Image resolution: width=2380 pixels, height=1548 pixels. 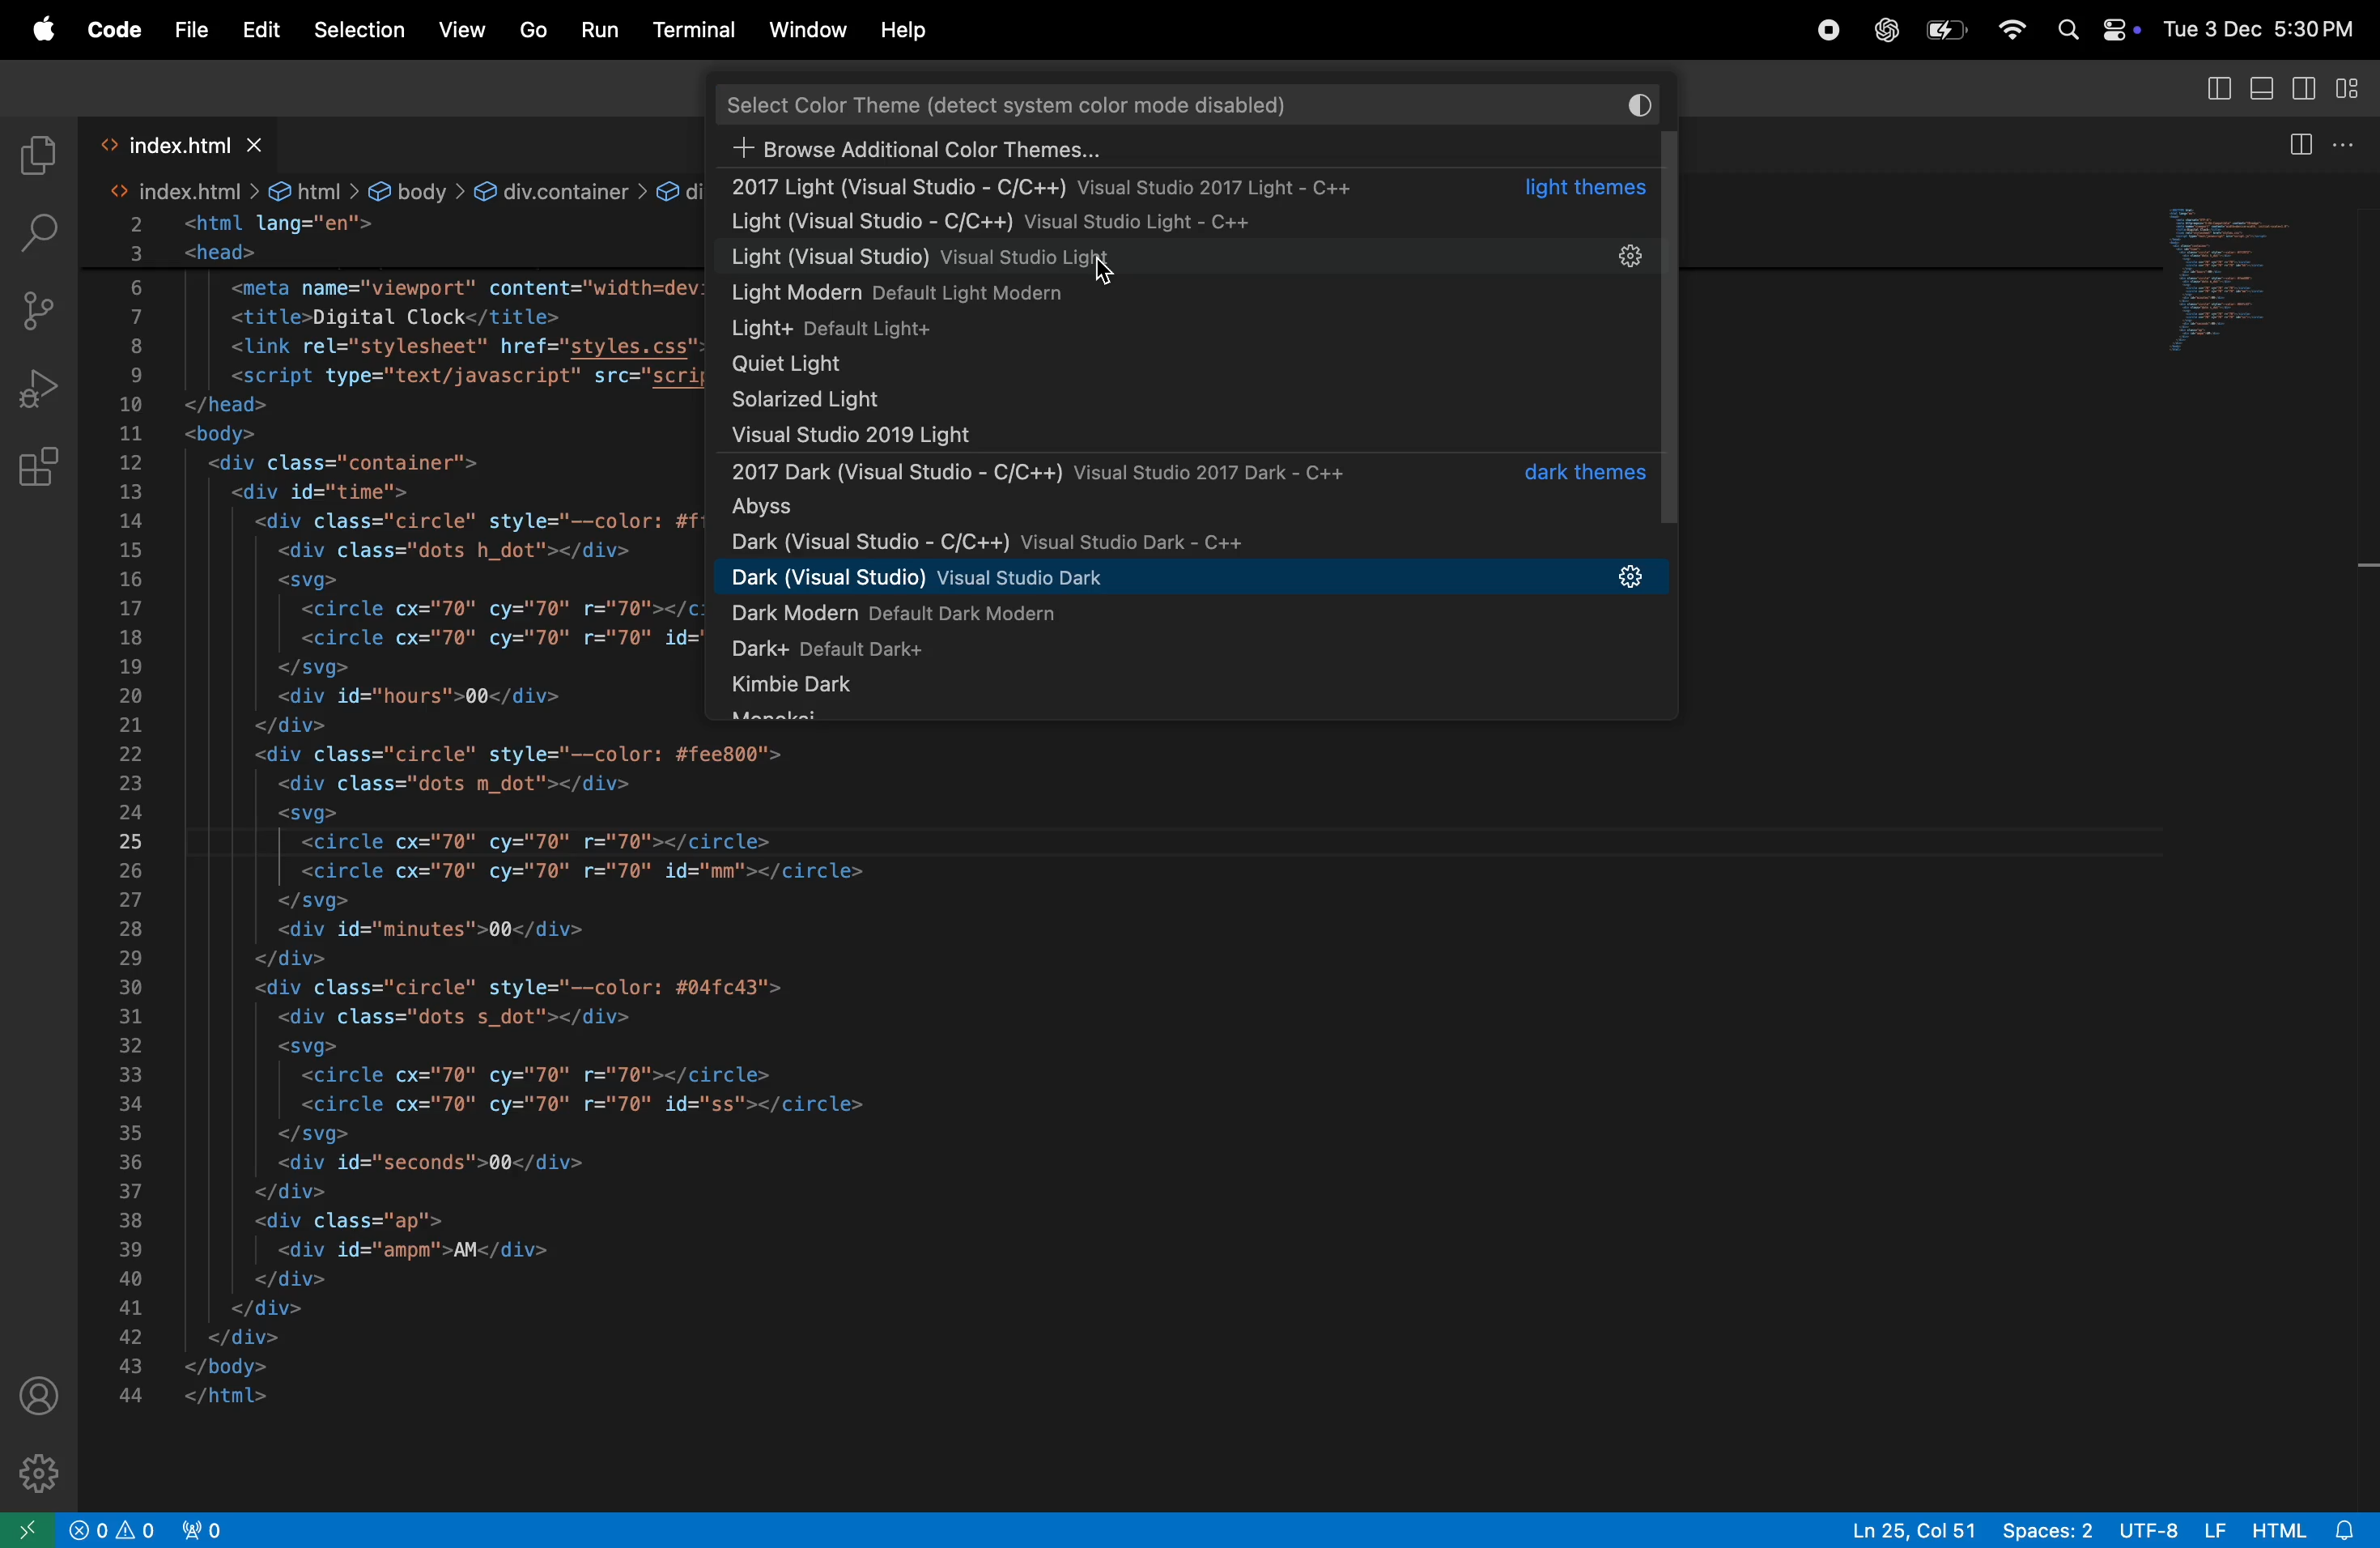 I want to click on settings, so click(x=45, y=1474).